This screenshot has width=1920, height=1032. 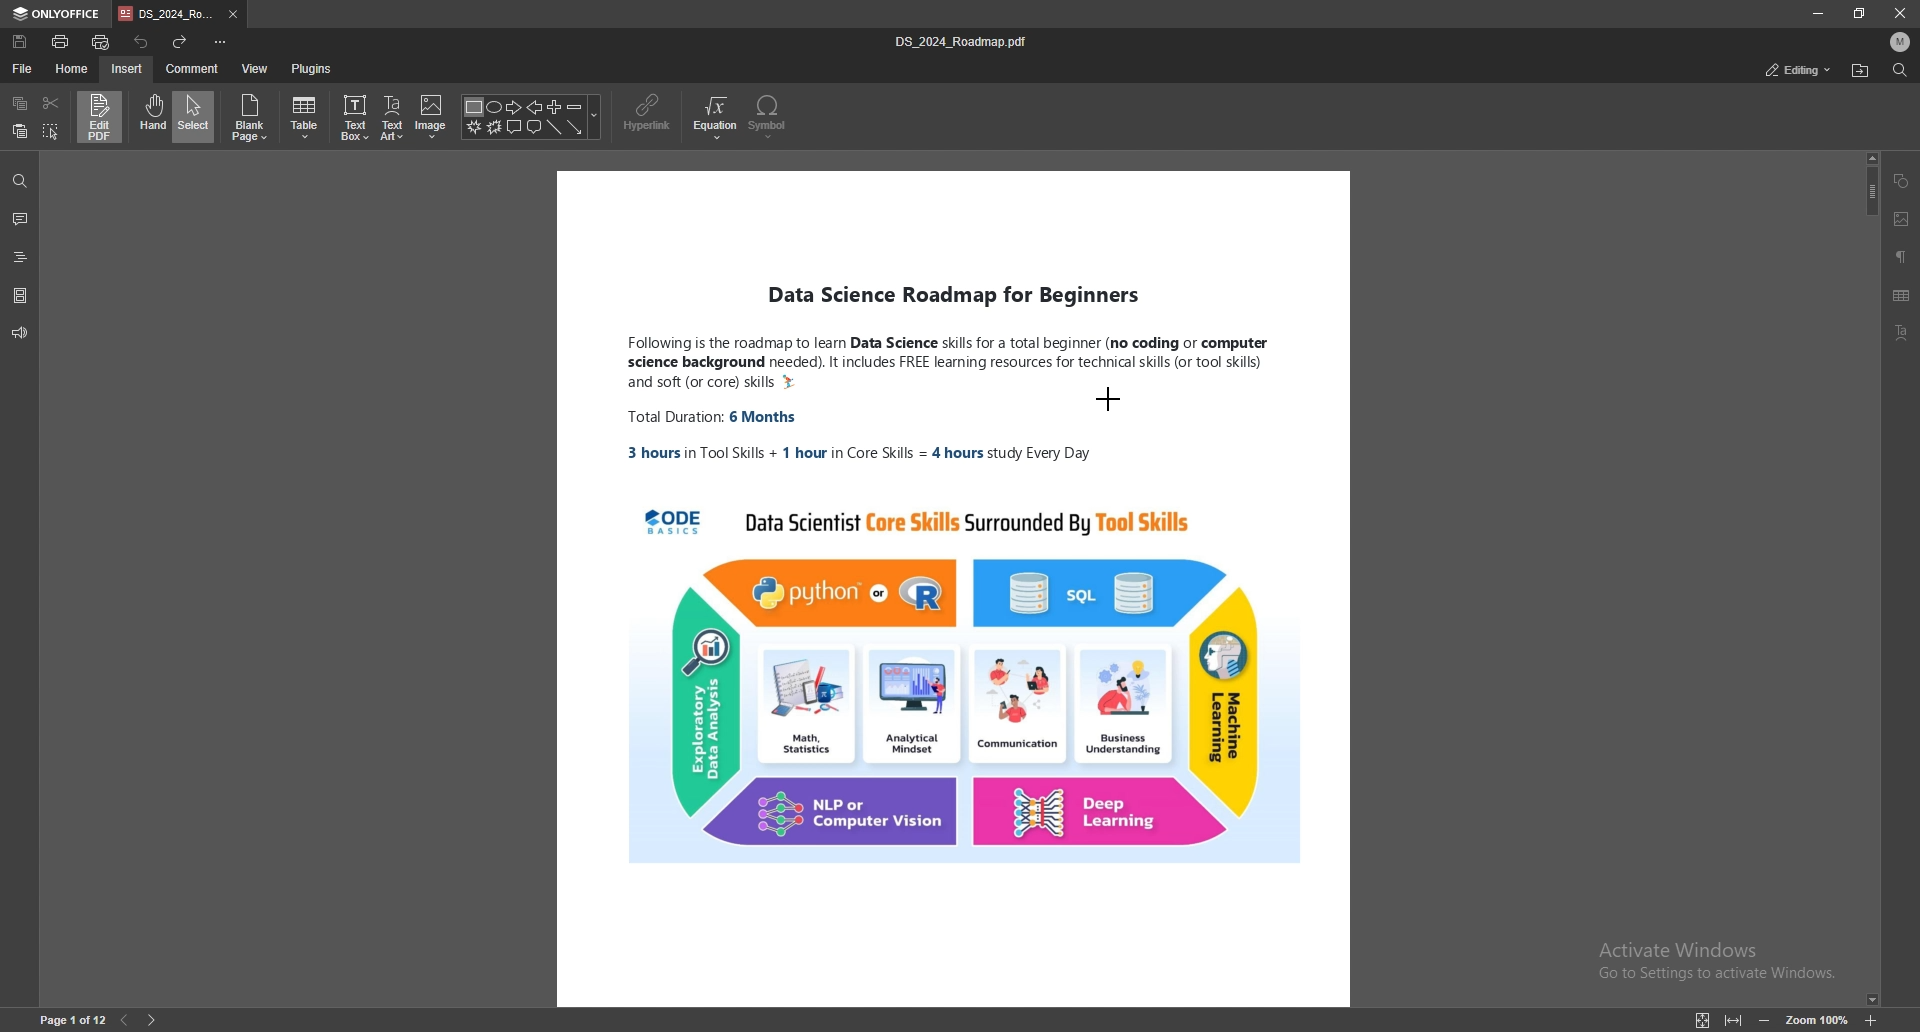 What do you see at coordinates (101, 116) in the screenshot?
I see `edit pdf` at bounding box center [101, 116].